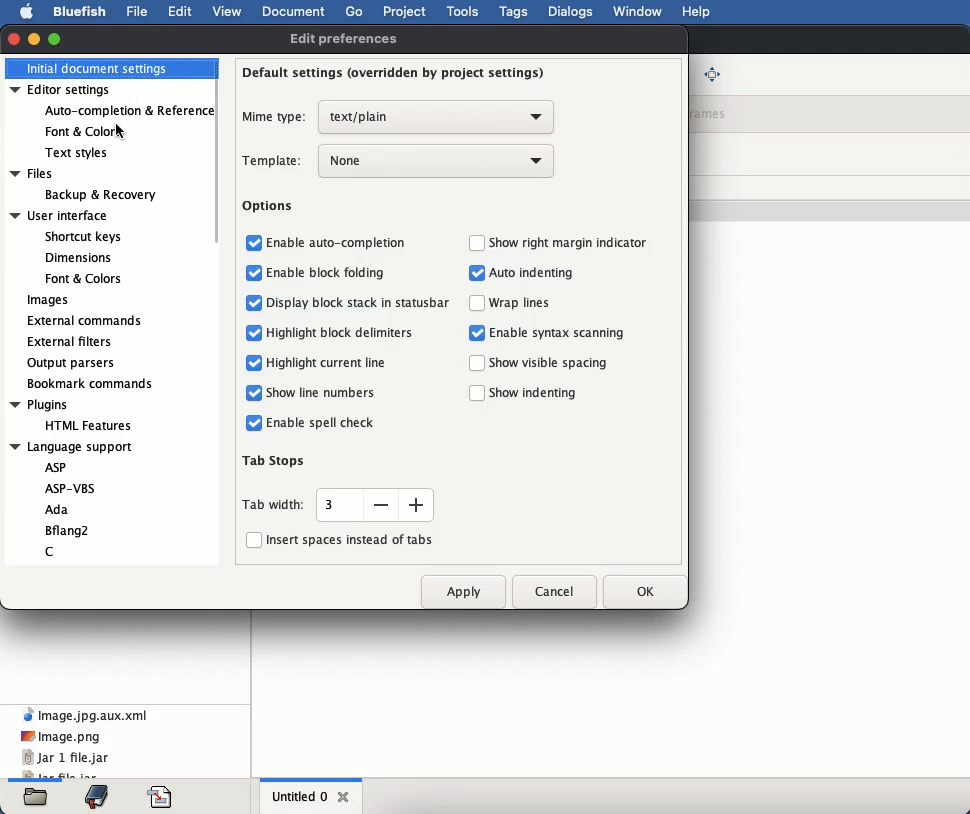 The width and height of the screenshot is (970, 814). I want to click on untitled, so click(299, 795).